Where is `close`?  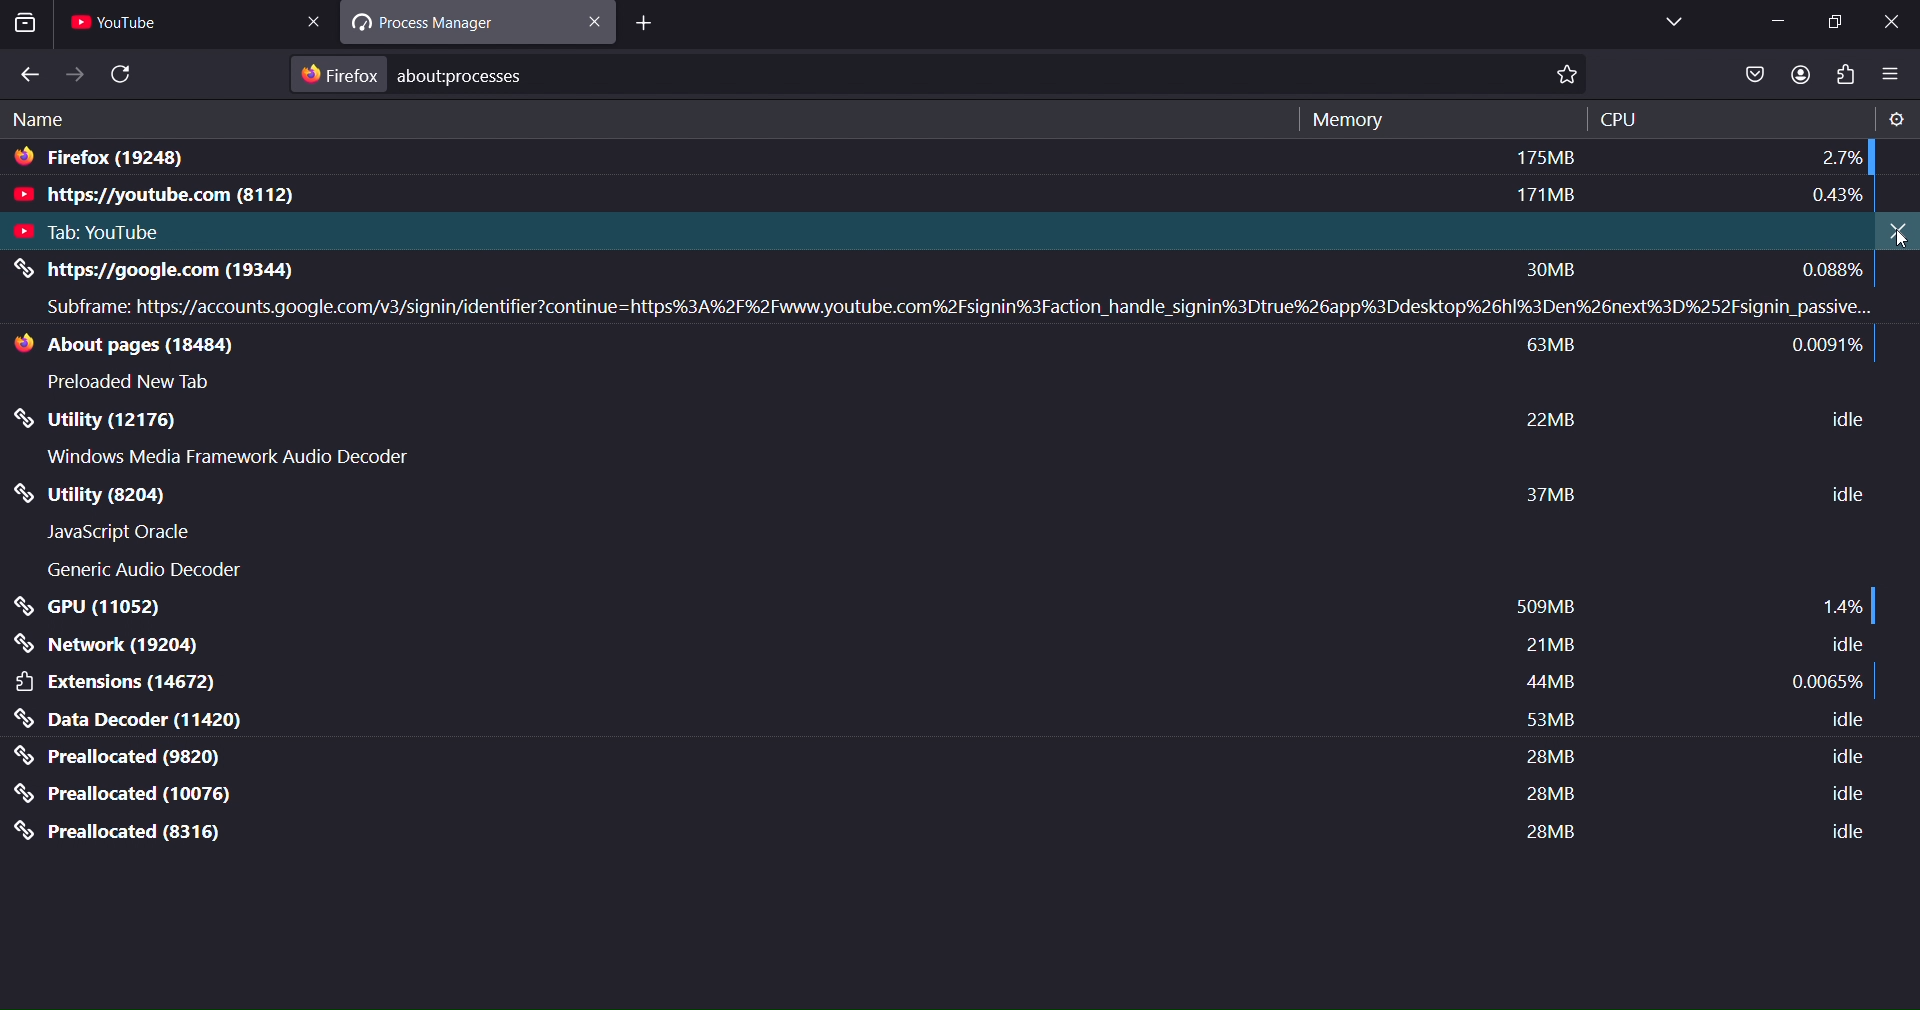
close is located at coordinates (597, 25).